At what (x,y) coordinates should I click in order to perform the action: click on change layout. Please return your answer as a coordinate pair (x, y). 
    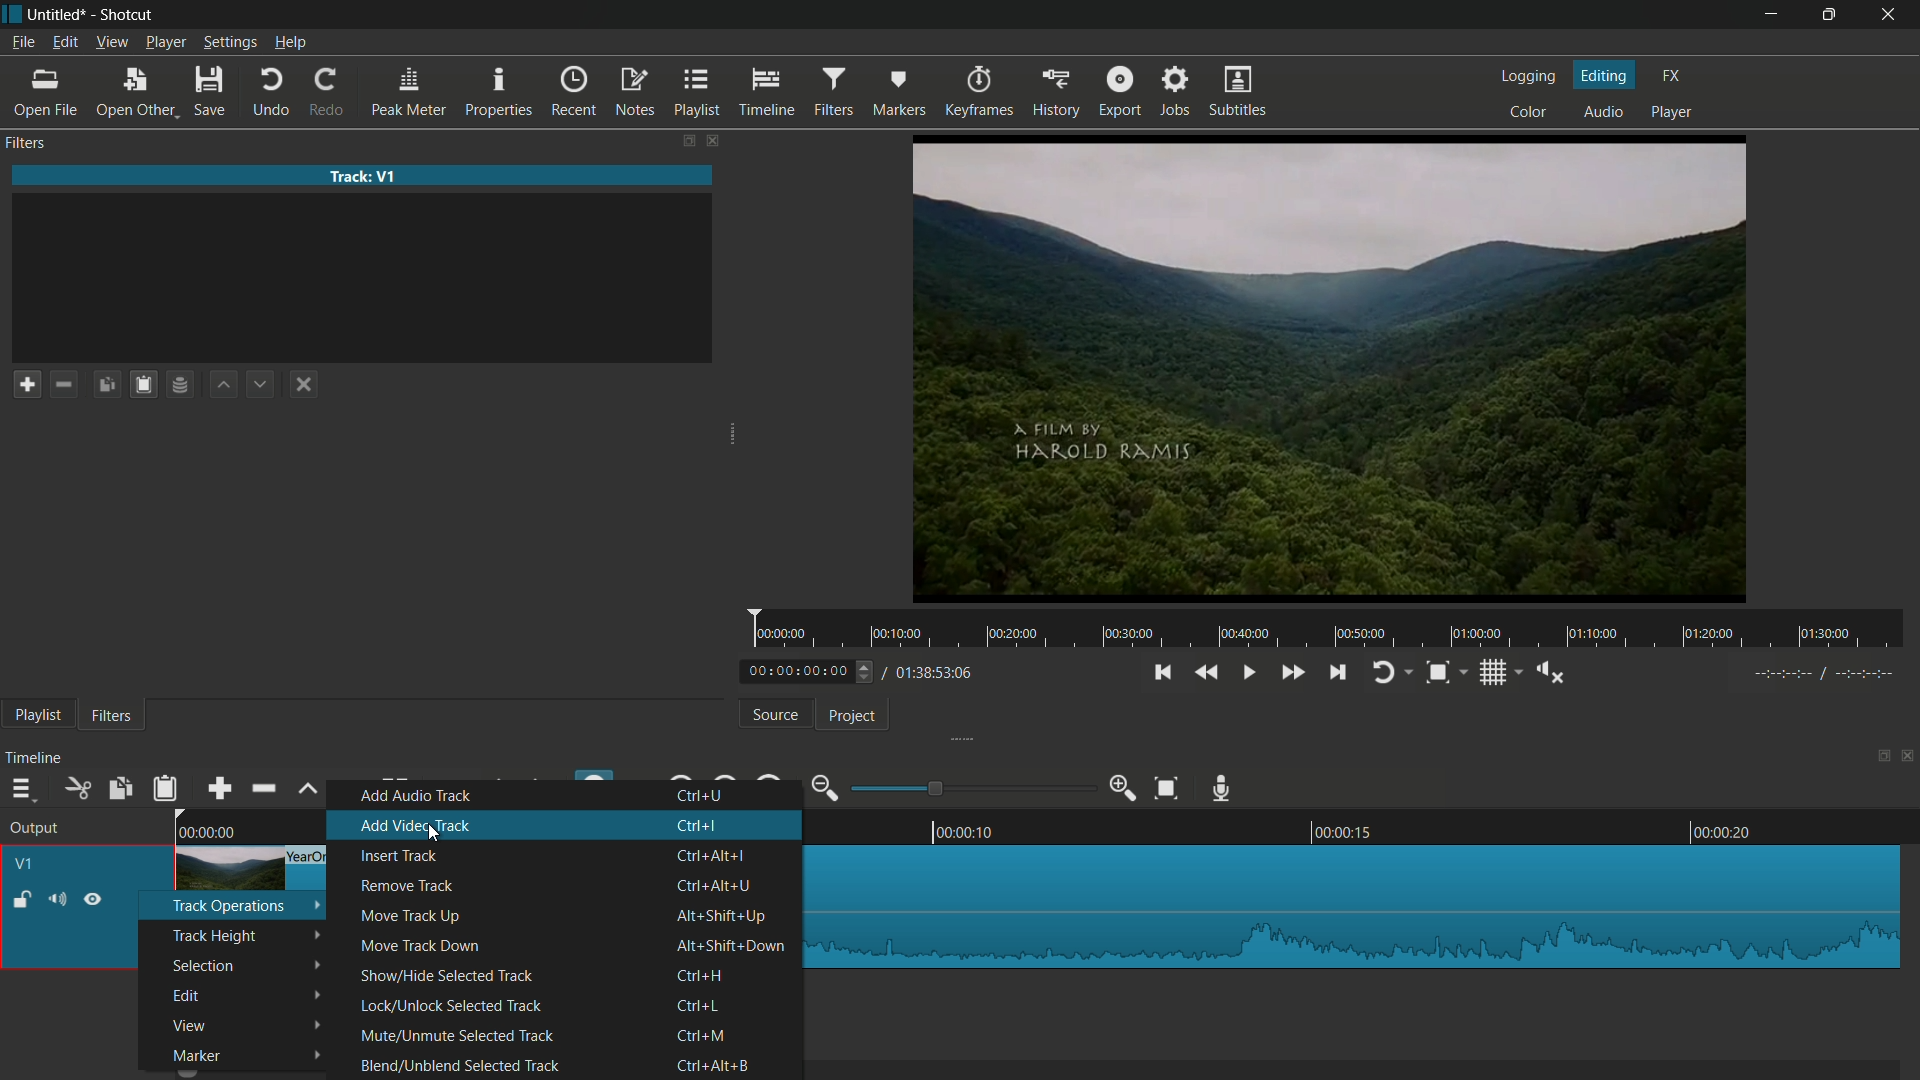
    Looking at the image, I should click on (1877, 759).